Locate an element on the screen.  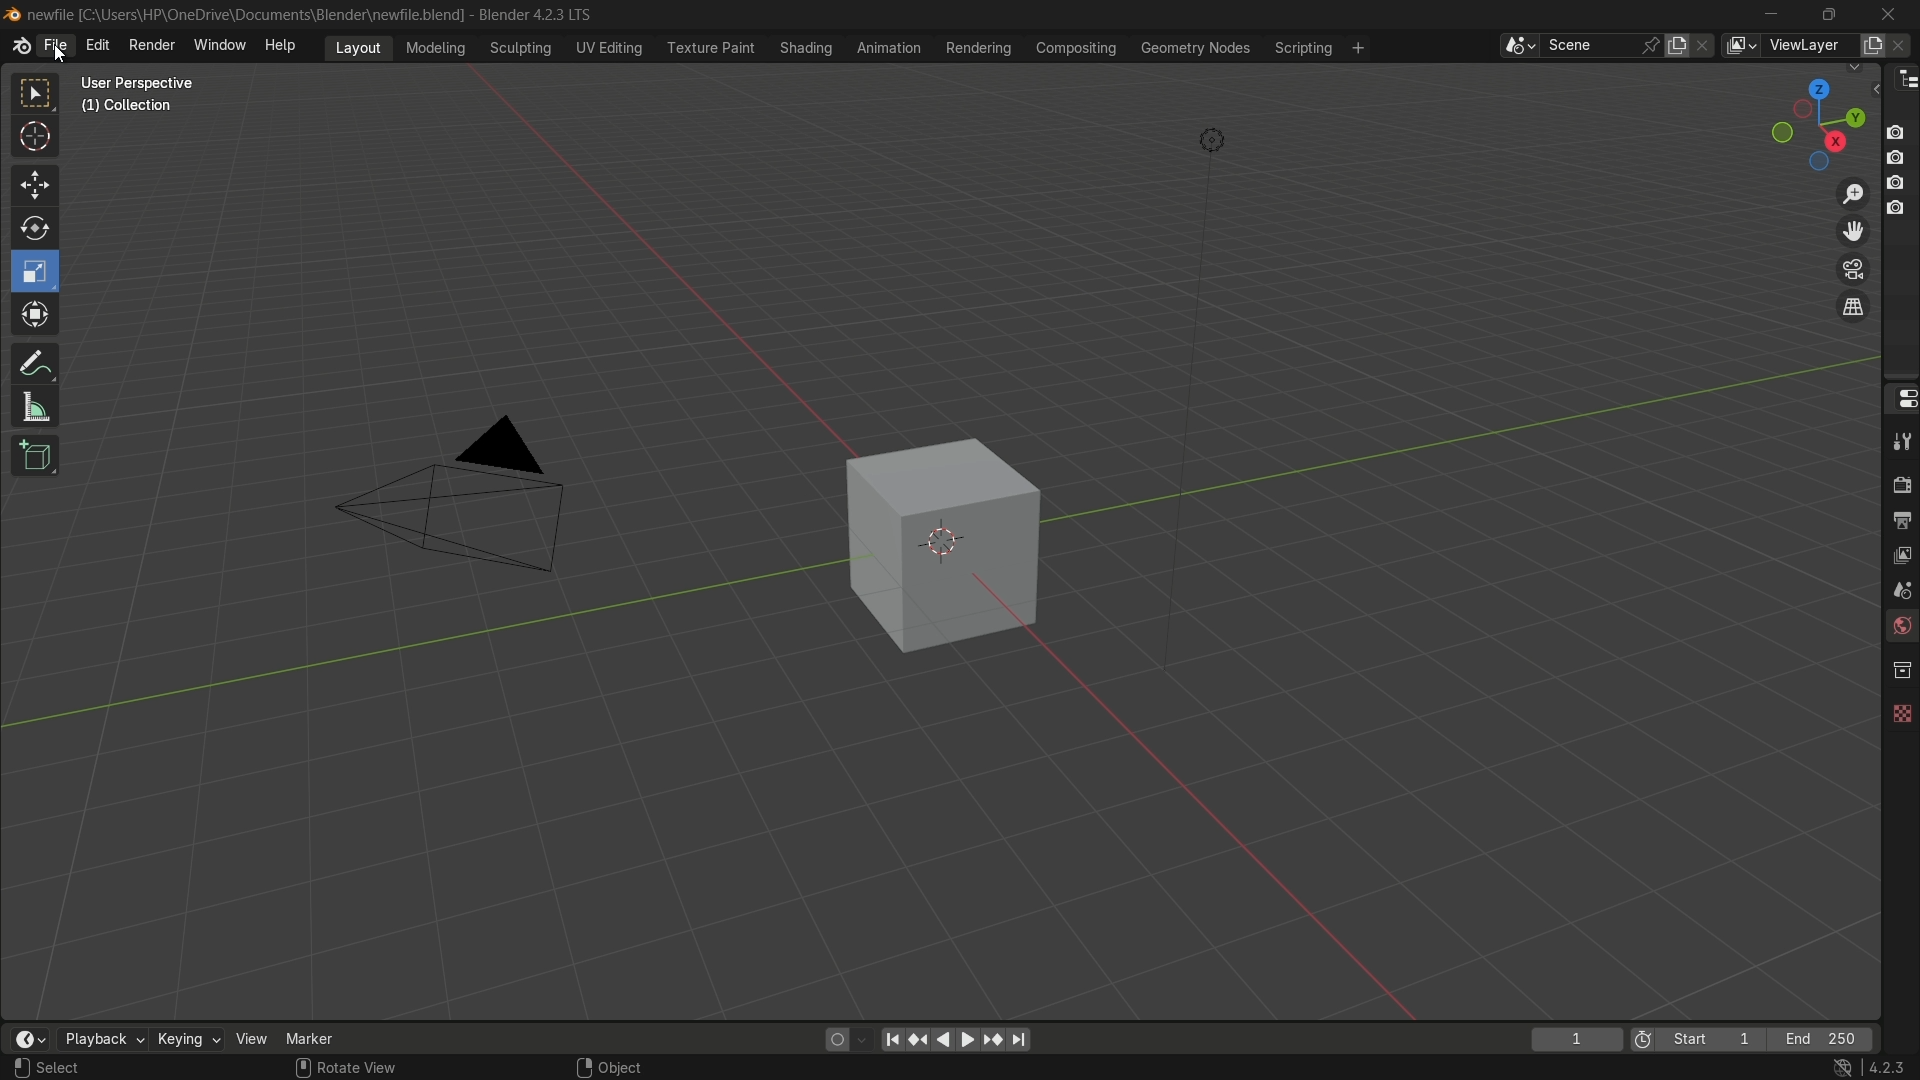
current frame is located at coordinates (1575, 1039).